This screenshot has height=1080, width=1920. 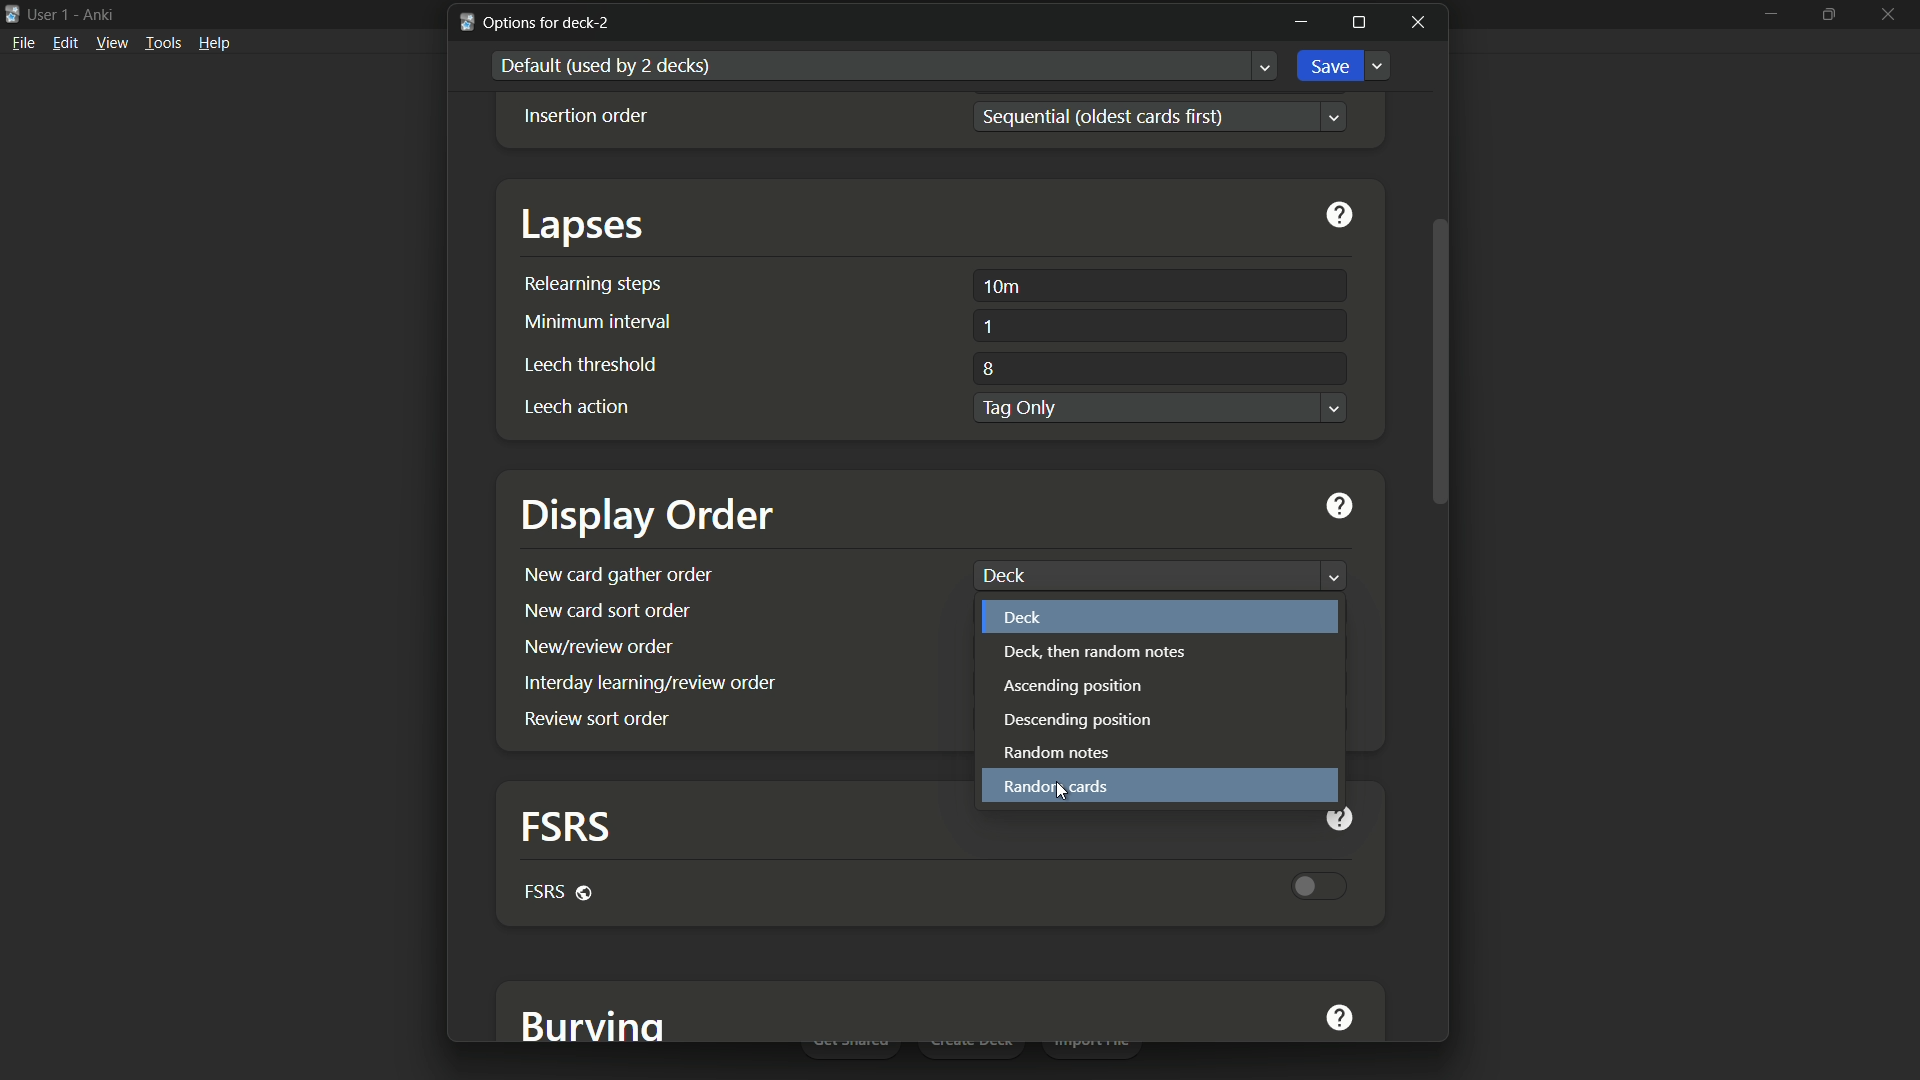 I want to click on Dropdown, so click(x=1332, y=575).